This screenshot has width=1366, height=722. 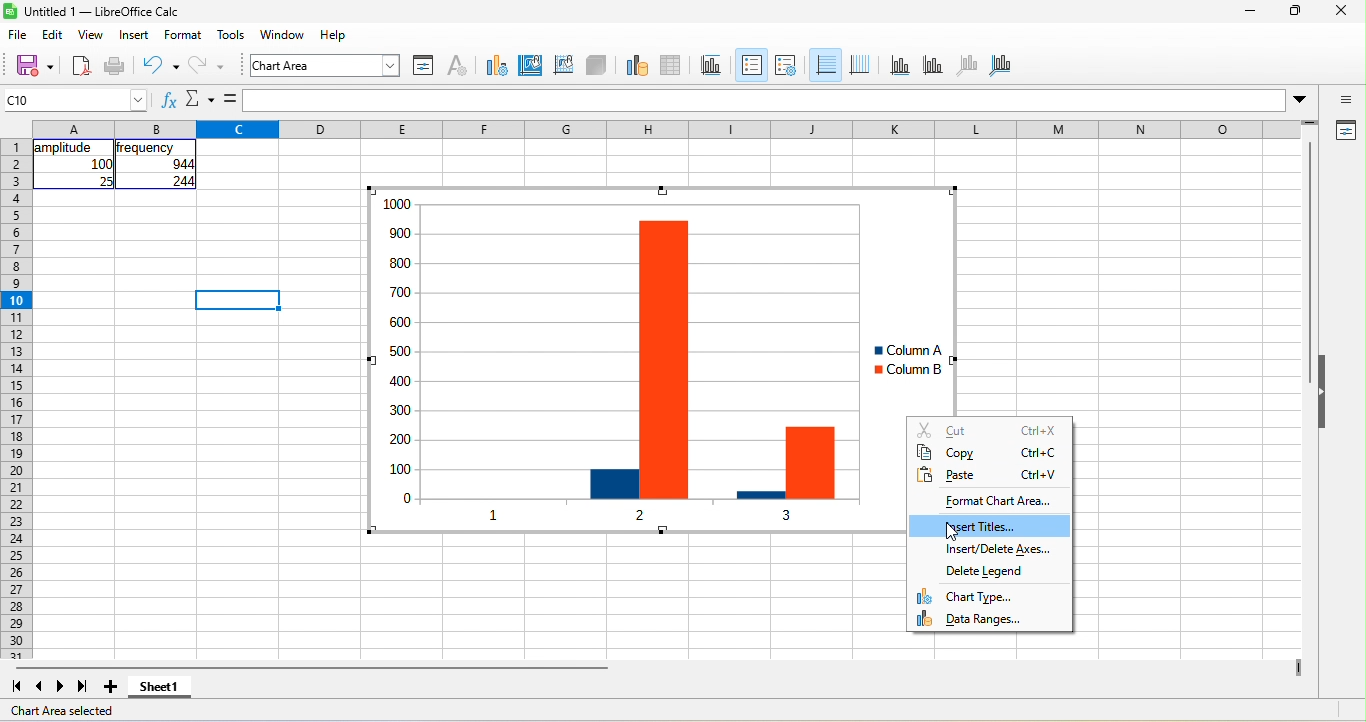 I want to click on next sheet, so click(x=60, y=687).